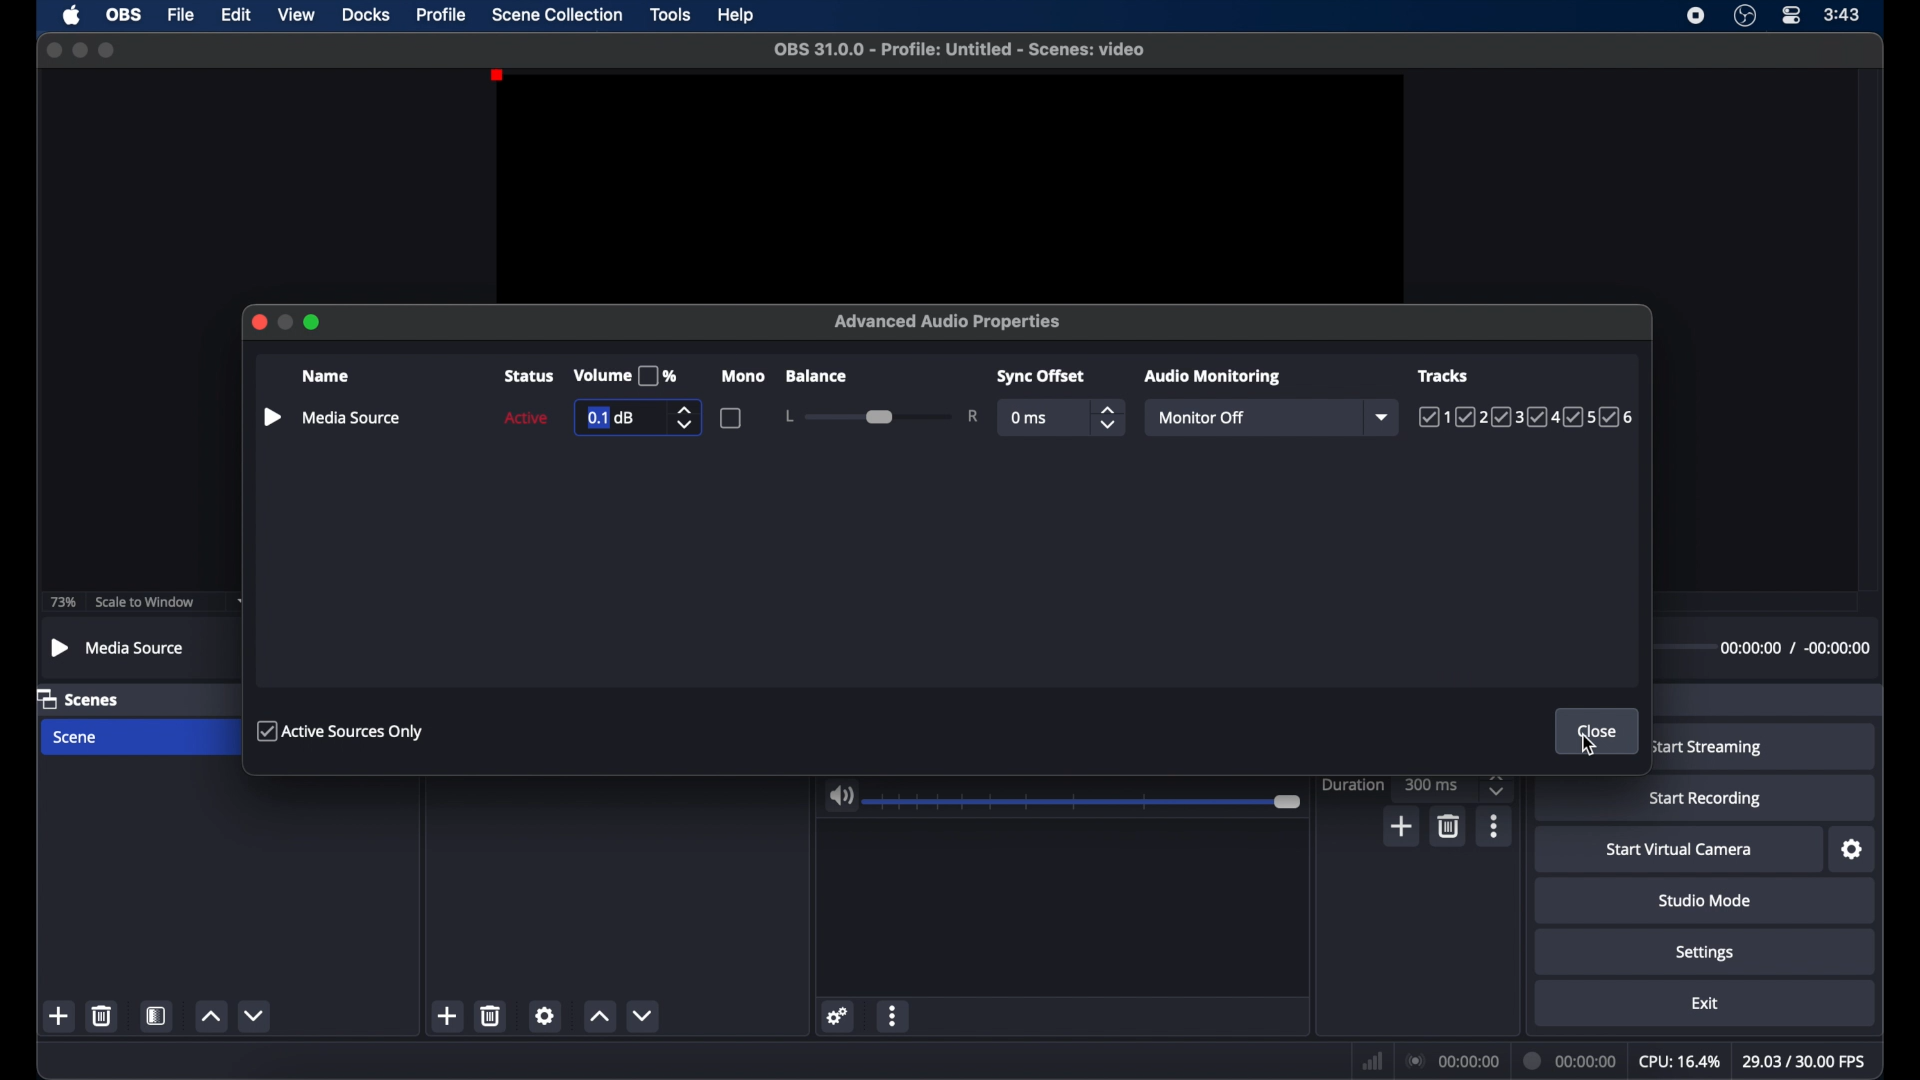 The height and width of the screenshot is (1080, 1920). Describe the element at coordinates (1706, 901) in the screenshot. I see `studio mode` at that location.